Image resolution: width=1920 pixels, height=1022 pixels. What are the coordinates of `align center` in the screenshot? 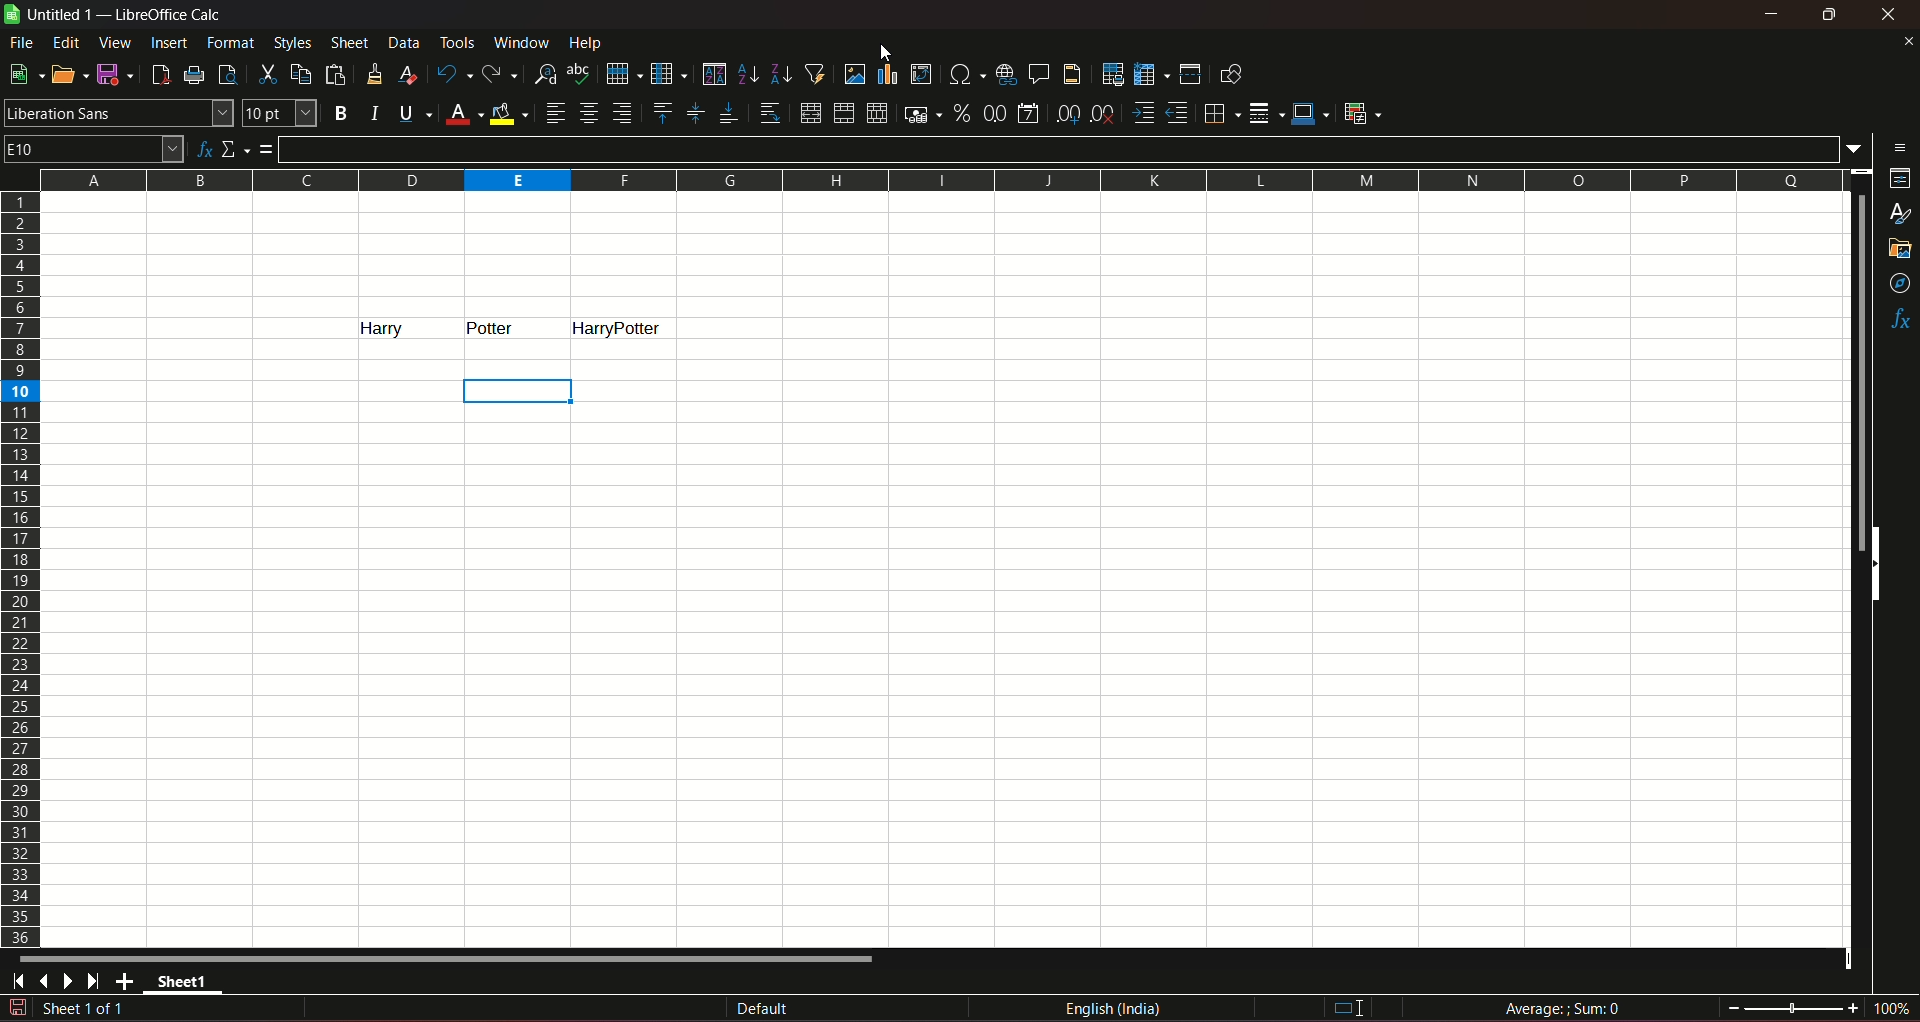 It's located at (589, 113).